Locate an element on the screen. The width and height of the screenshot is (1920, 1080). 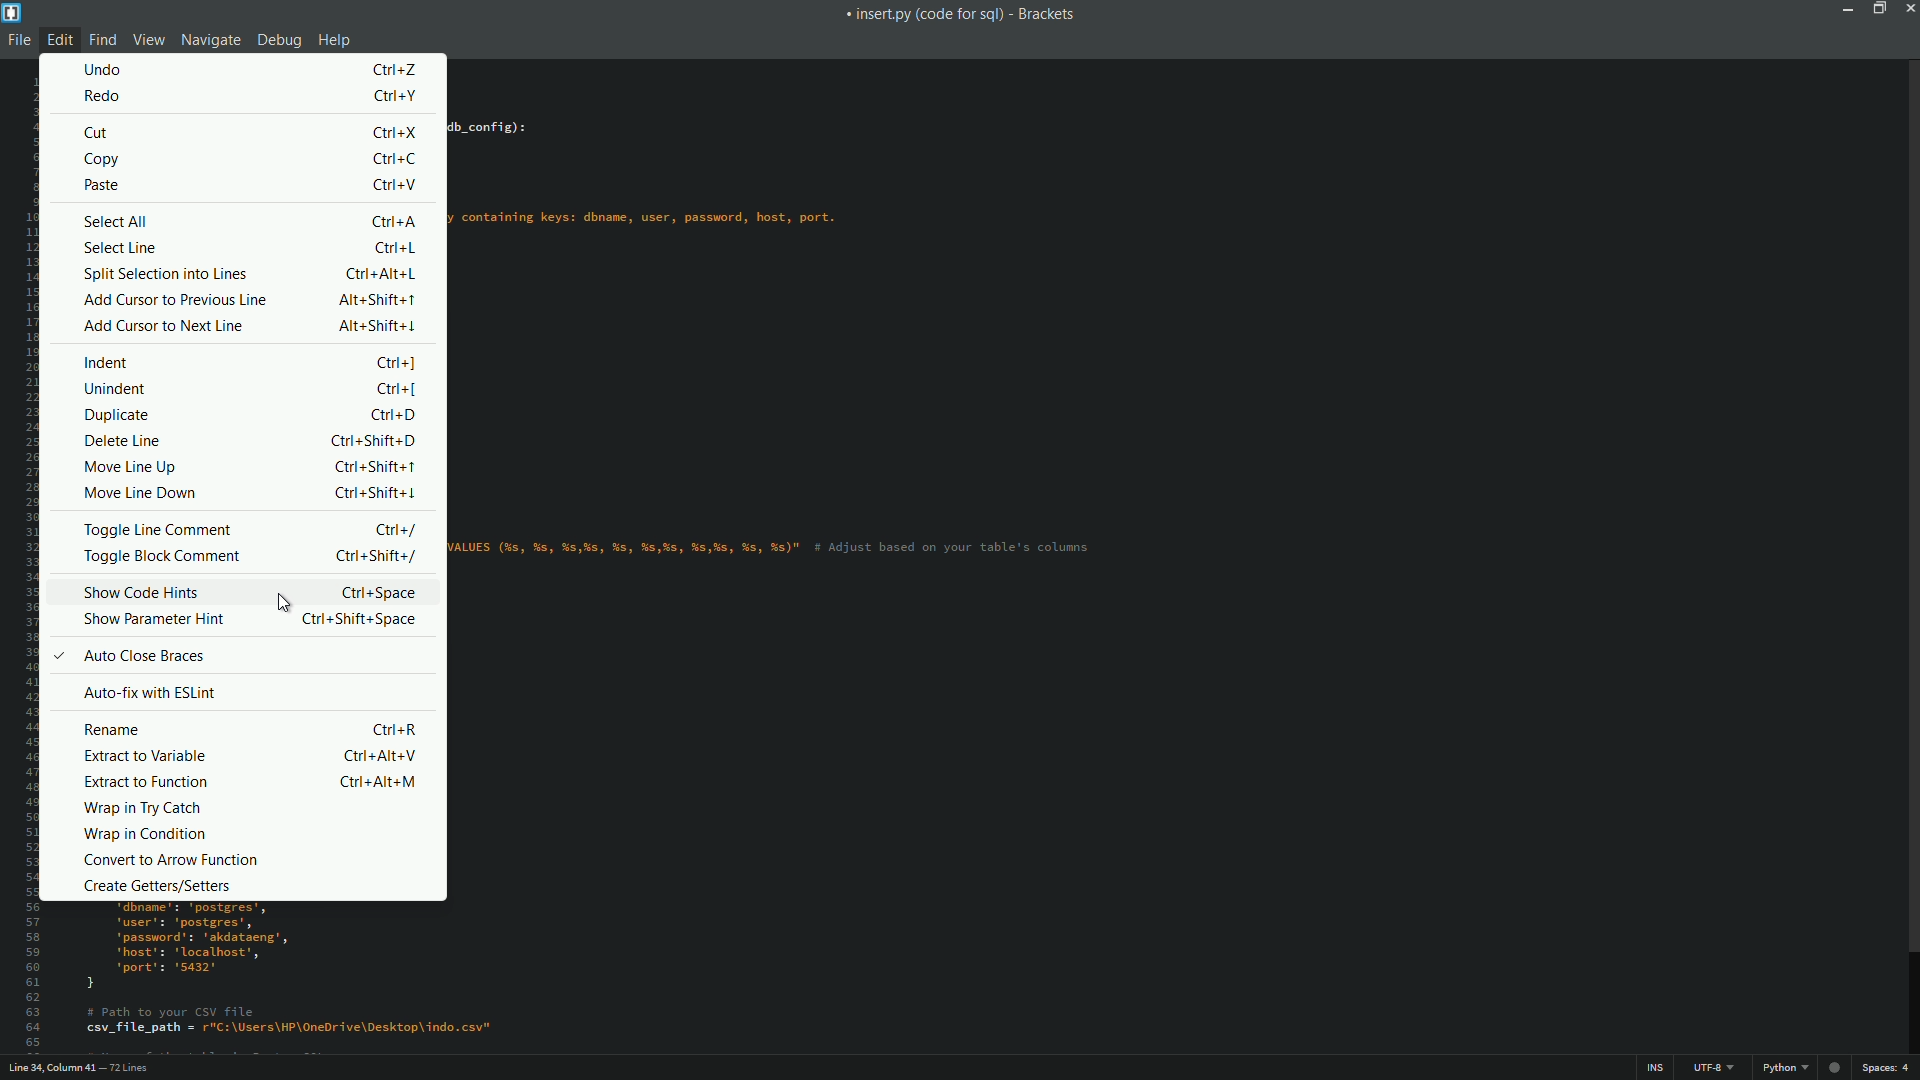
undo is located at coordinates (105, 69).